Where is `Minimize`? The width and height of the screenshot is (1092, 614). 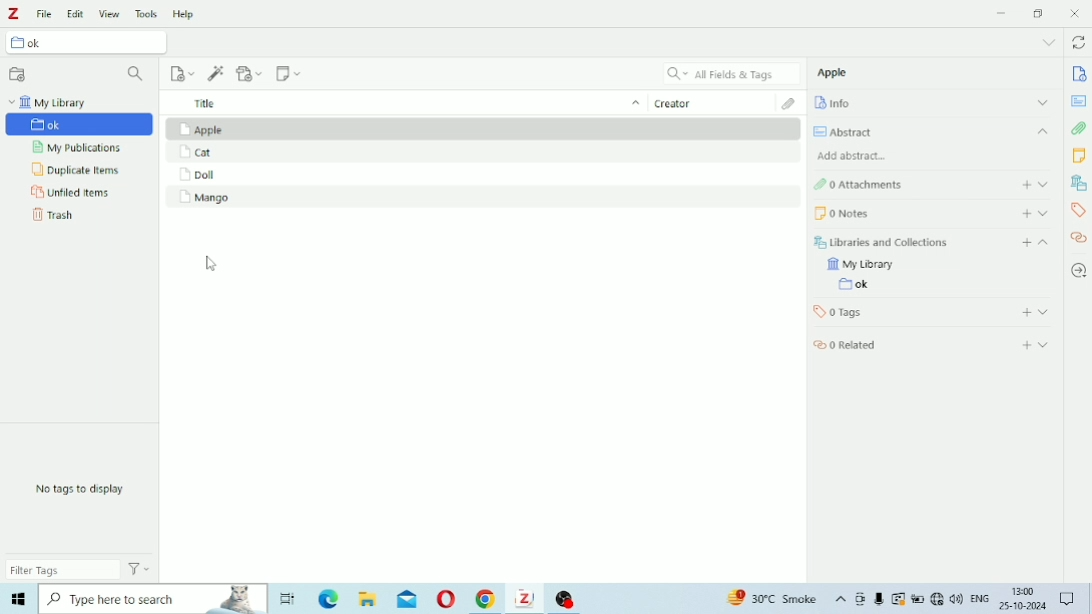 Minimize is located at coordinates (1001, 14).